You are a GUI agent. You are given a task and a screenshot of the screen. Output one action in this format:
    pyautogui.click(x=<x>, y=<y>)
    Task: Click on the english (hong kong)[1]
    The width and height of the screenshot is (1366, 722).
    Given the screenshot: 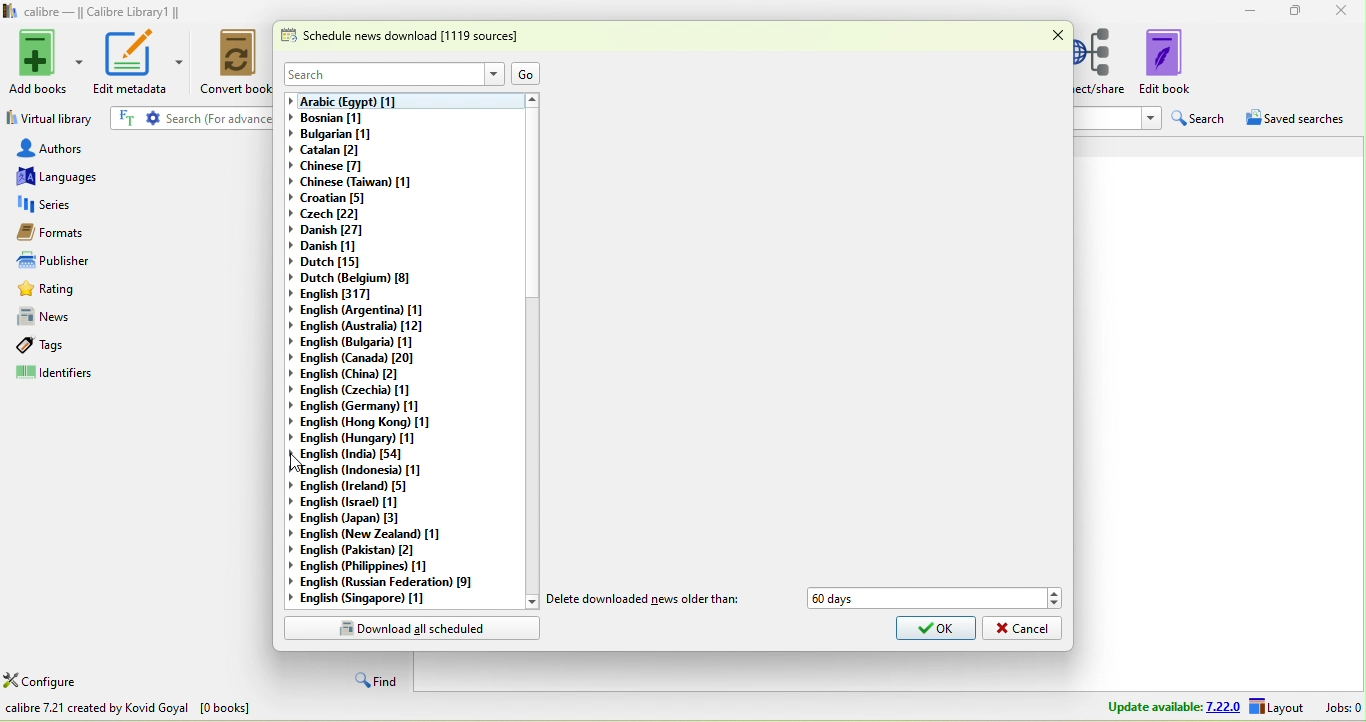 What is the action you would take?
    pyautogui.click(x=367, y=422)
    